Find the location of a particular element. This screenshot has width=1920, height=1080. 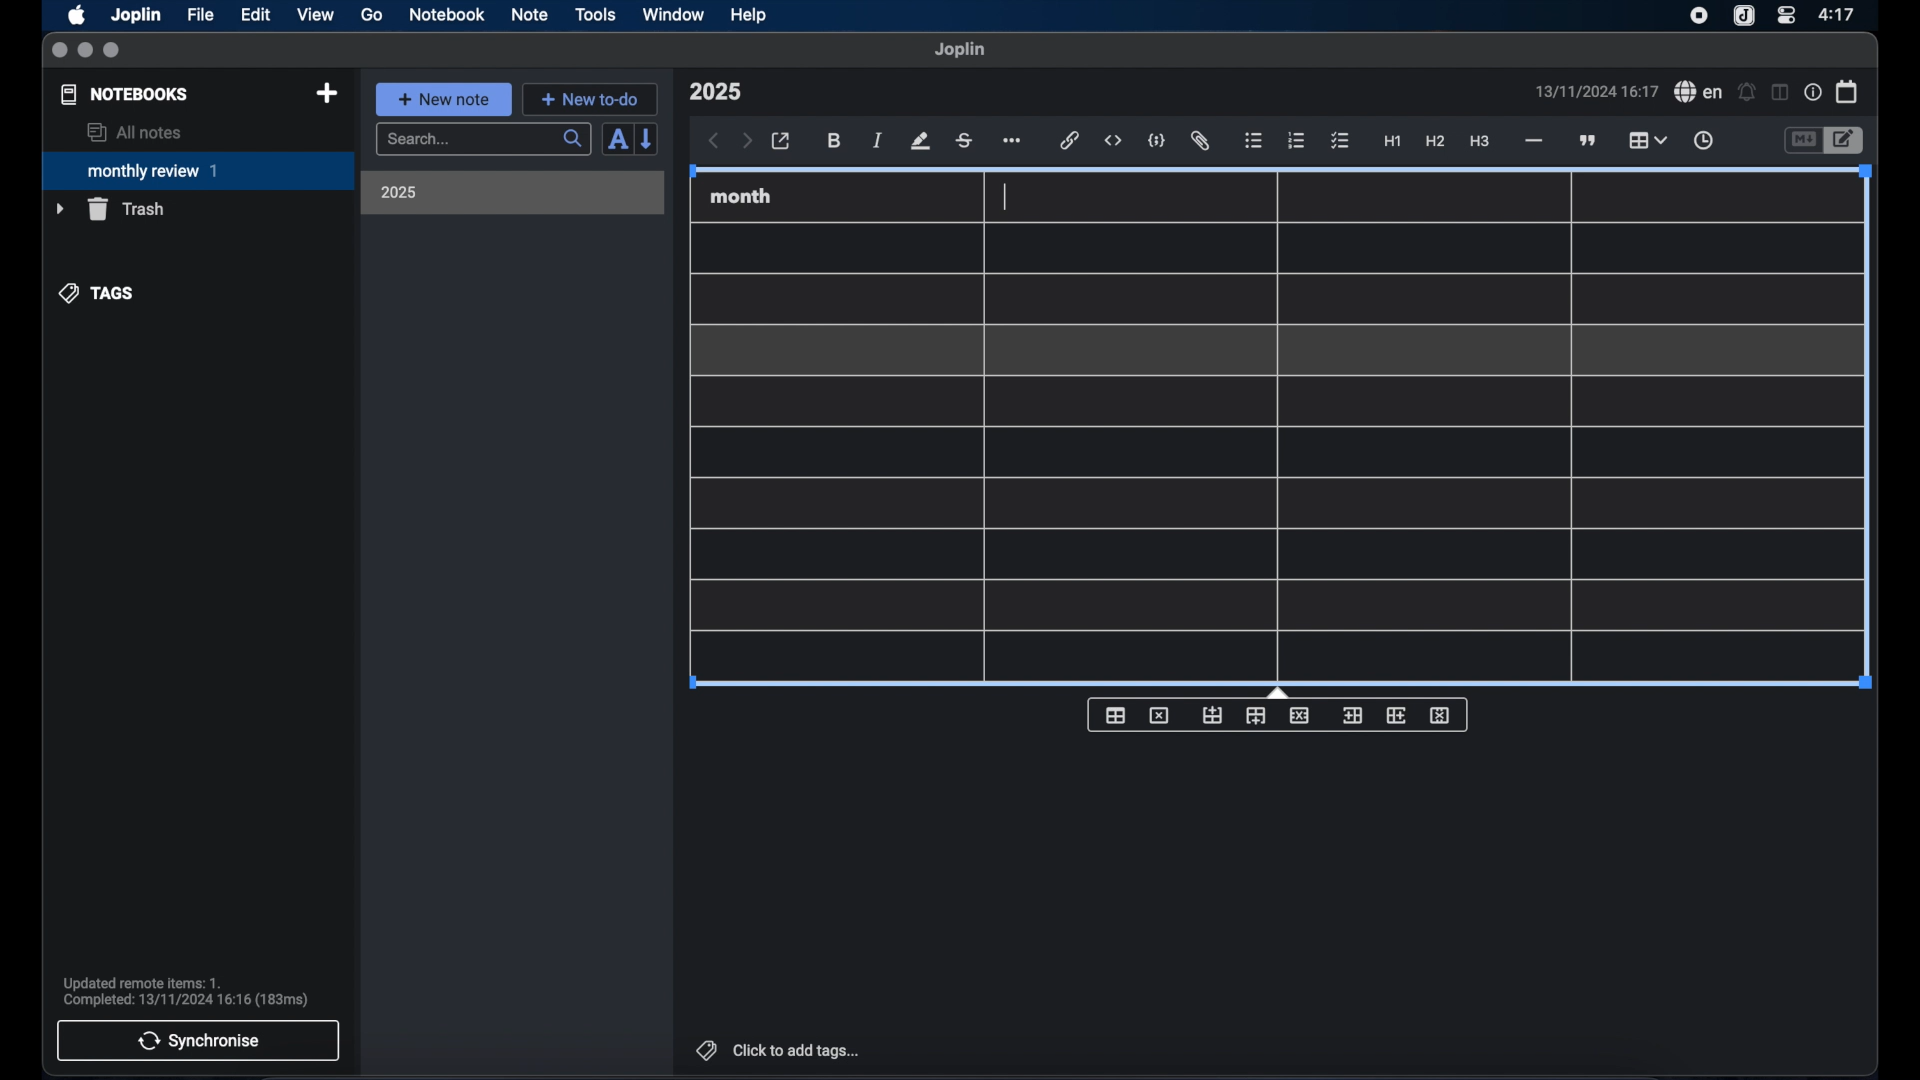

spel check is located at coordinates (1699, 92).